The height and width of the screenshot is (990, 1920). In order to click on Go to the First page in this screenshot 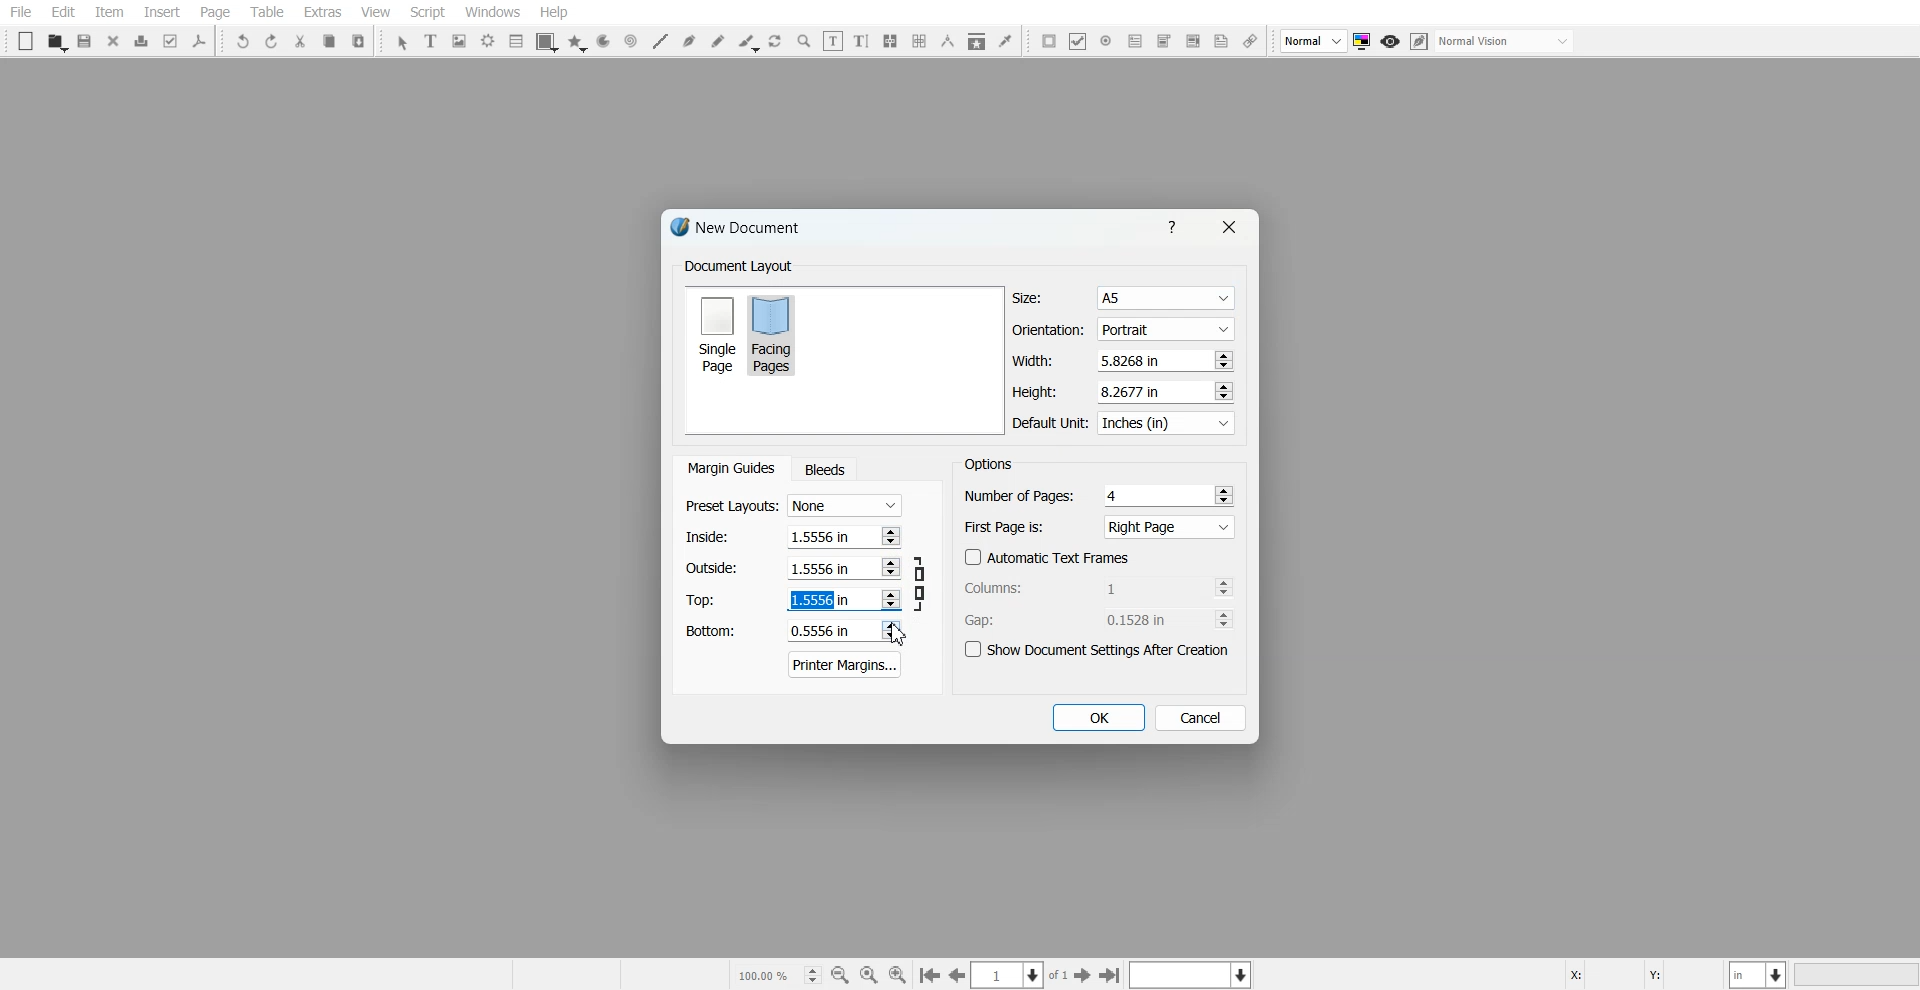, I will do `click(1085, 975)`.